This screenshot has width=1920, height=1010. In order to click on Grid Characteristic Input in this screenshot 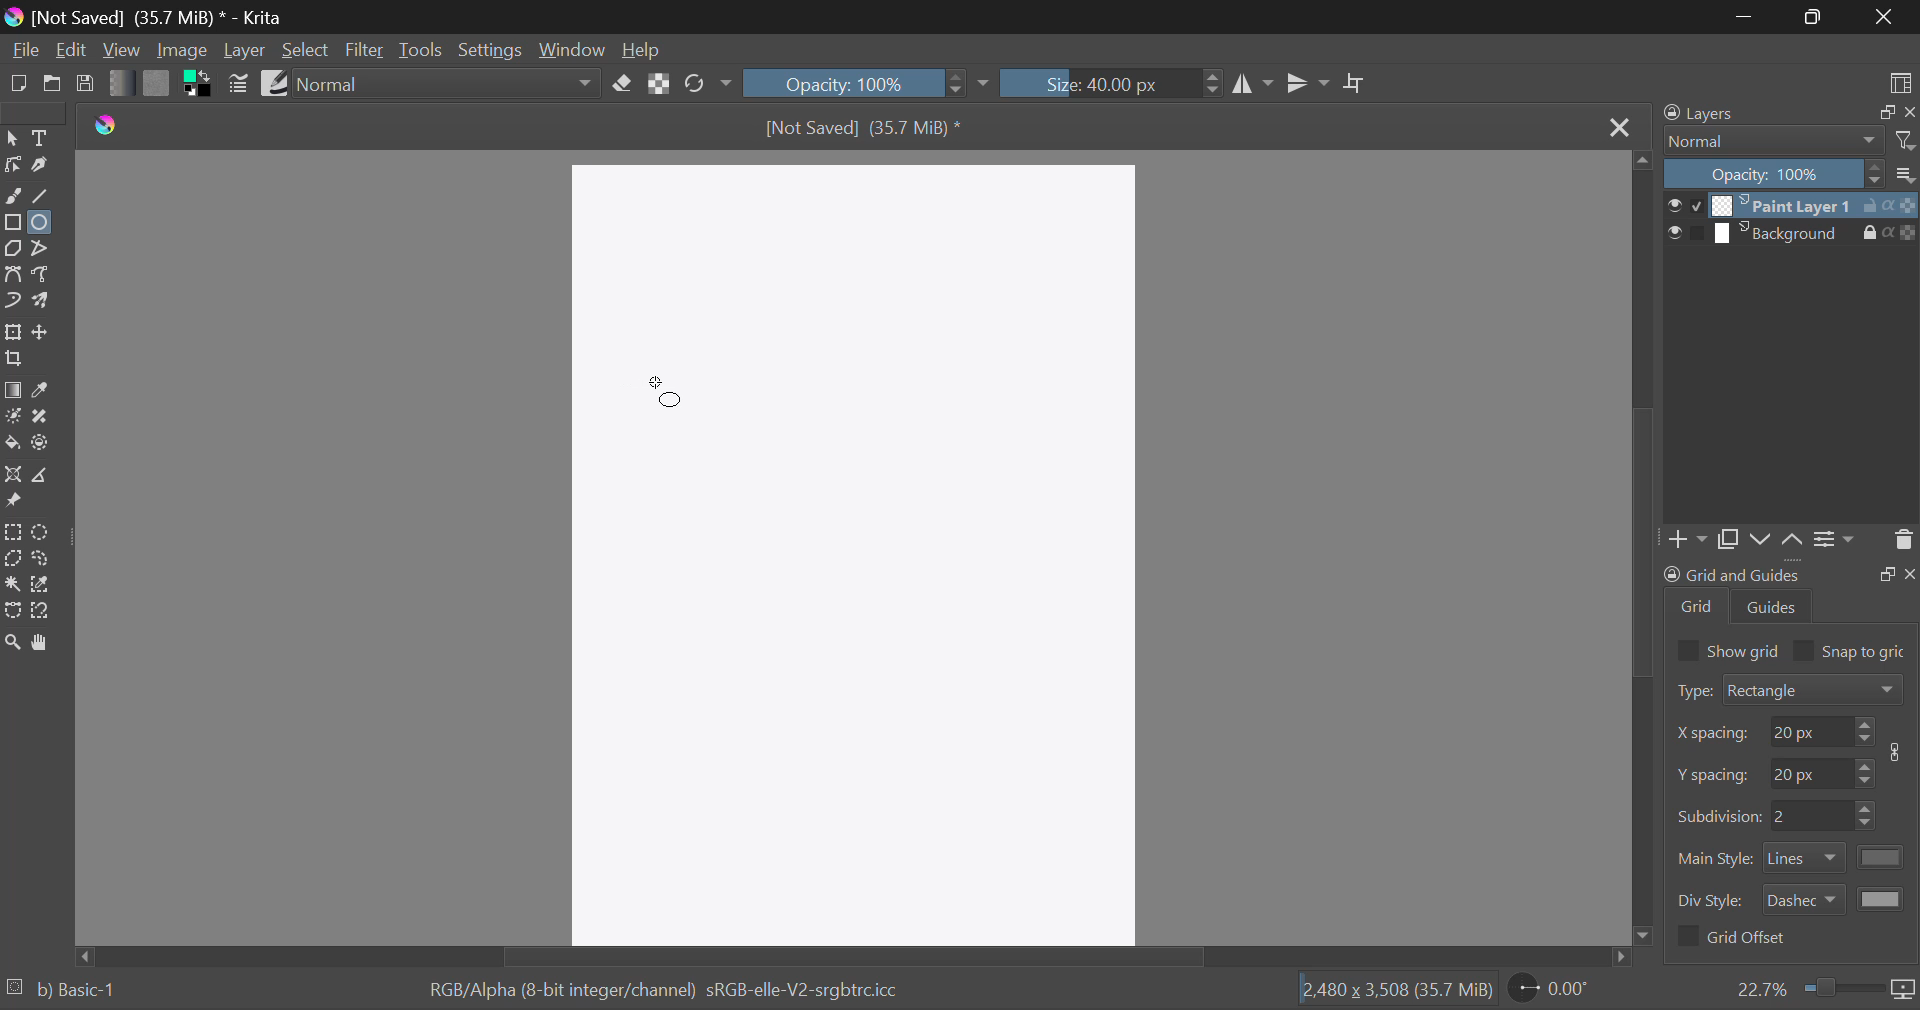, I will do `click(1794, 817)`.